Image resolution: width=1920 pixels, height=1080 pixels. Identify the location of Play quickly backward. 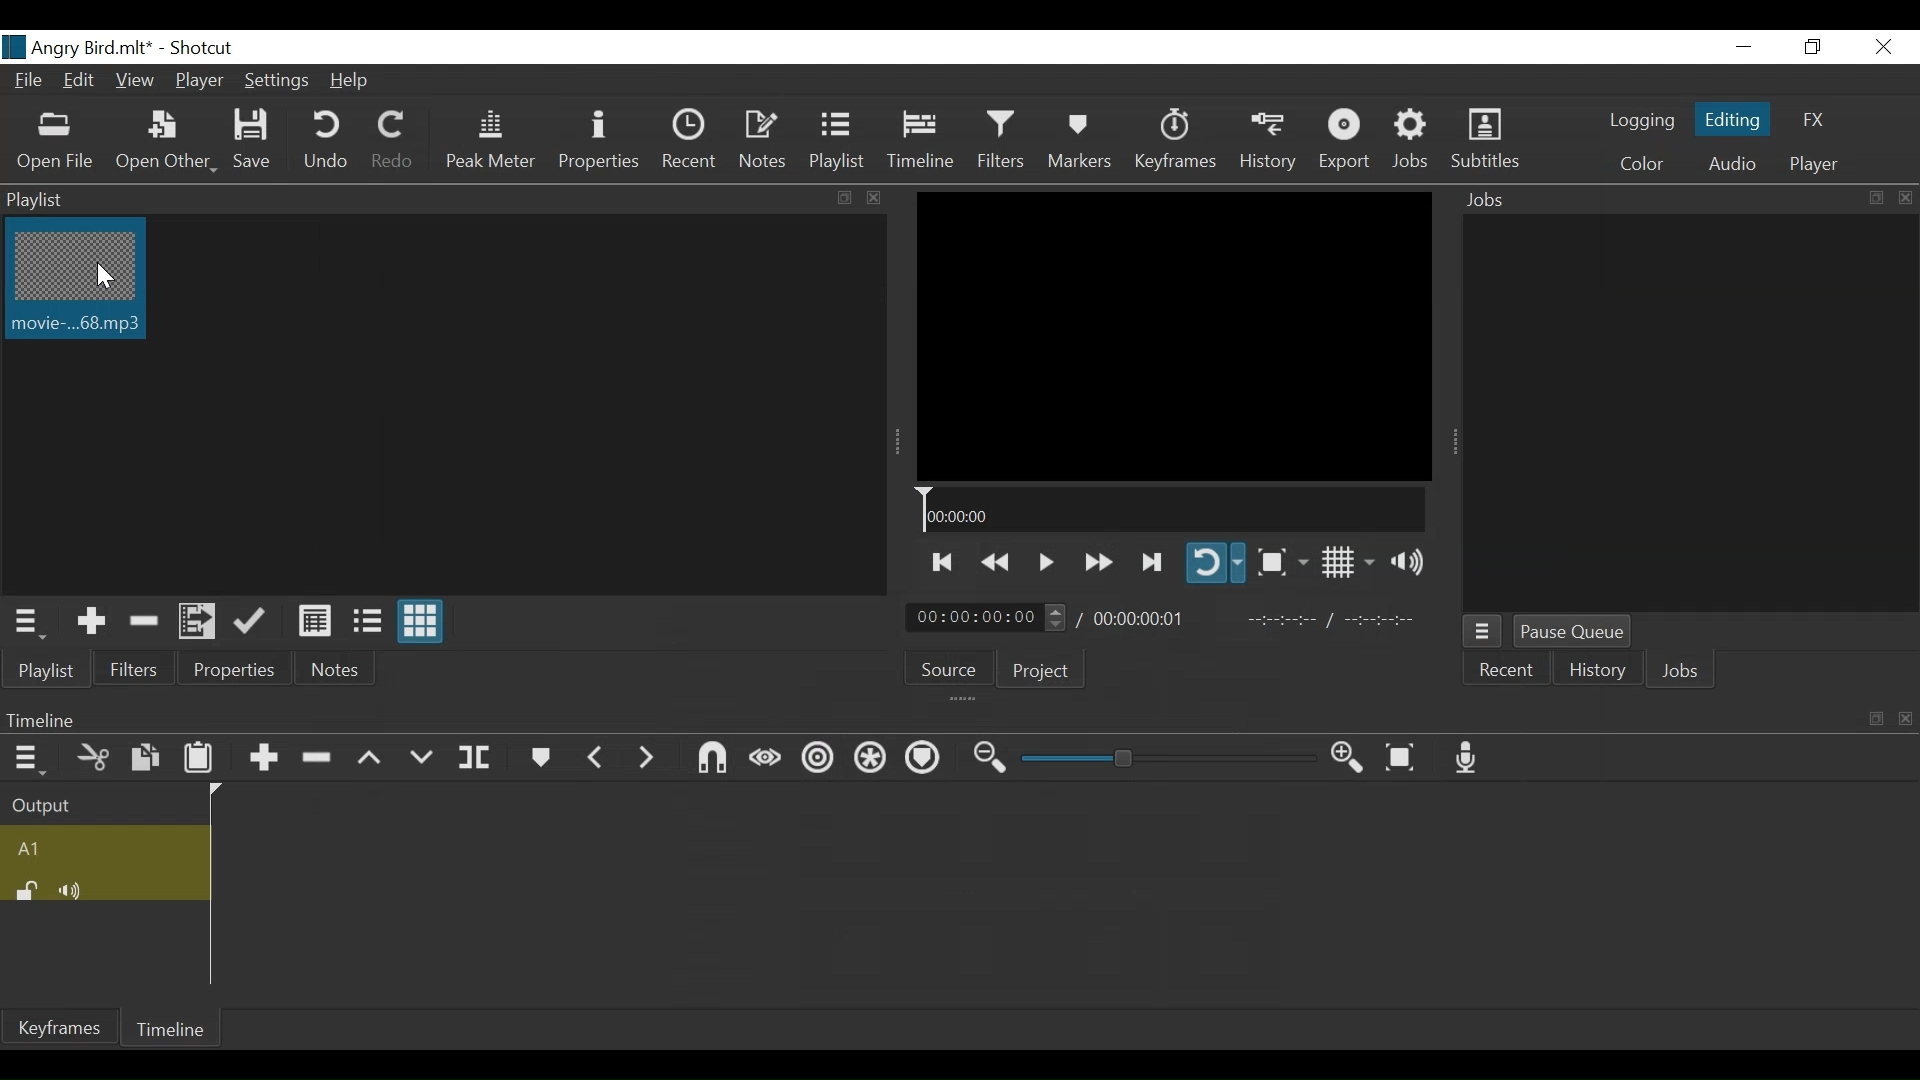
(994, 559).